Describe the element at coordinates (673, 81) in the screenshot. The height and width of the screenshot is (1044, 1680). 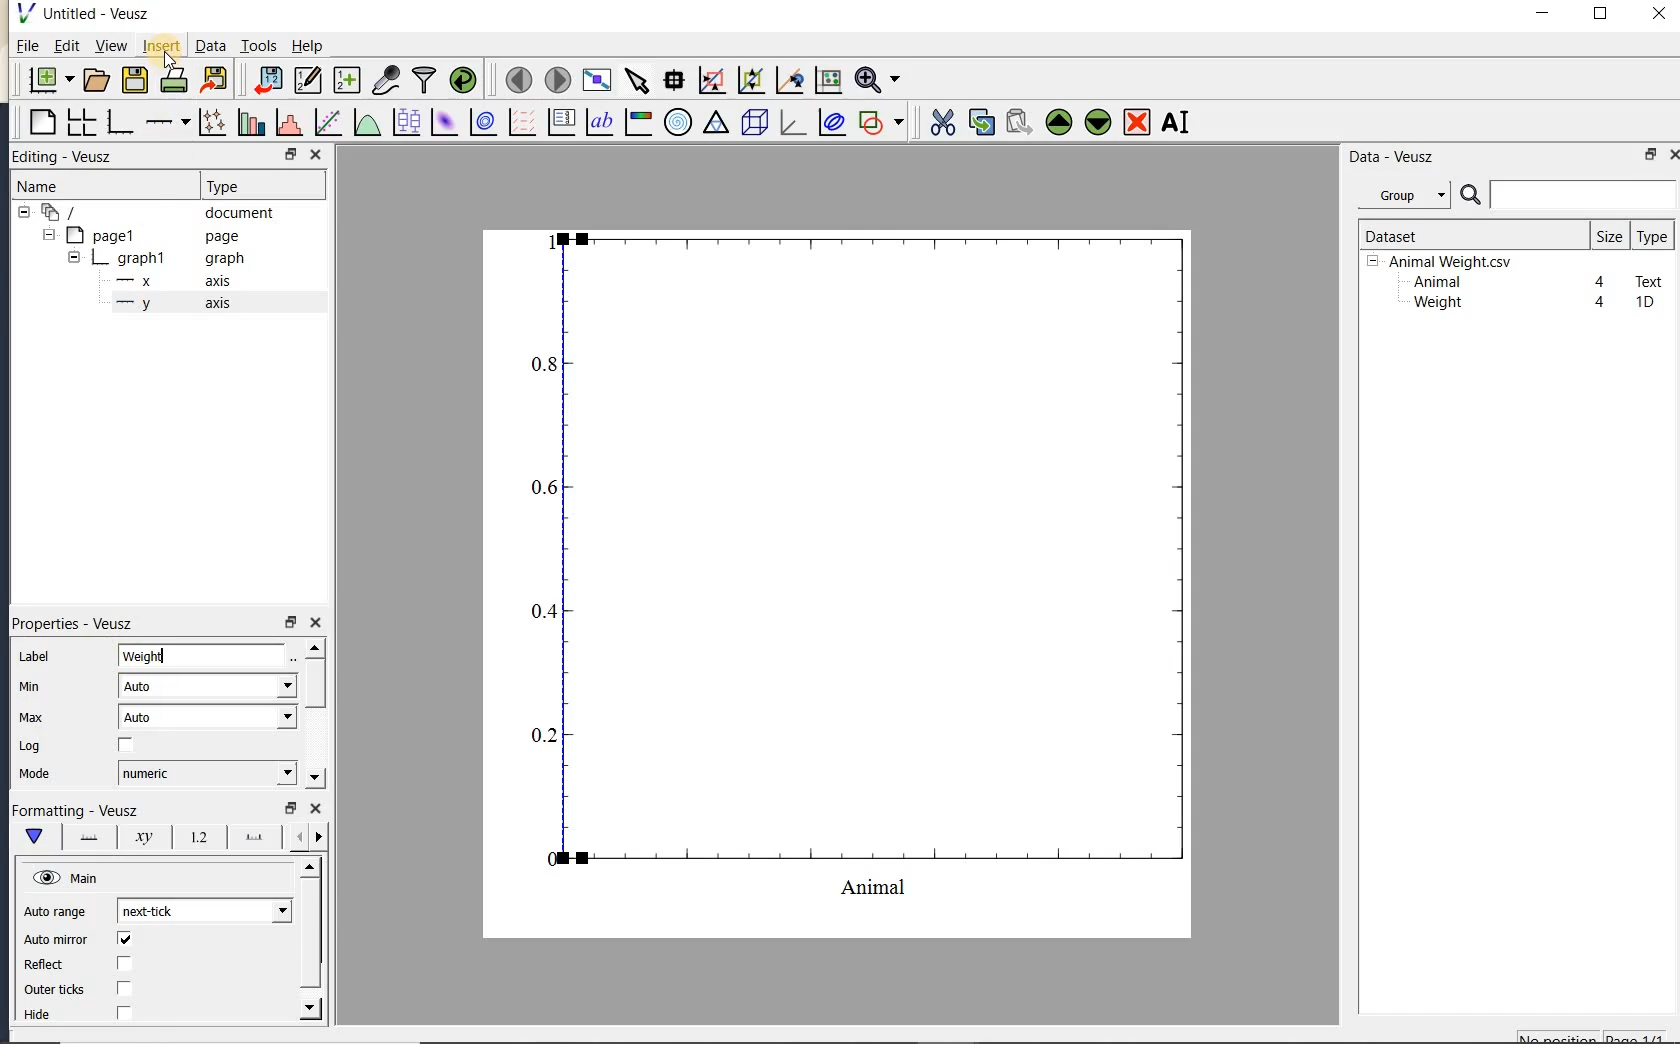
I see `read data points on the graph` at that location.